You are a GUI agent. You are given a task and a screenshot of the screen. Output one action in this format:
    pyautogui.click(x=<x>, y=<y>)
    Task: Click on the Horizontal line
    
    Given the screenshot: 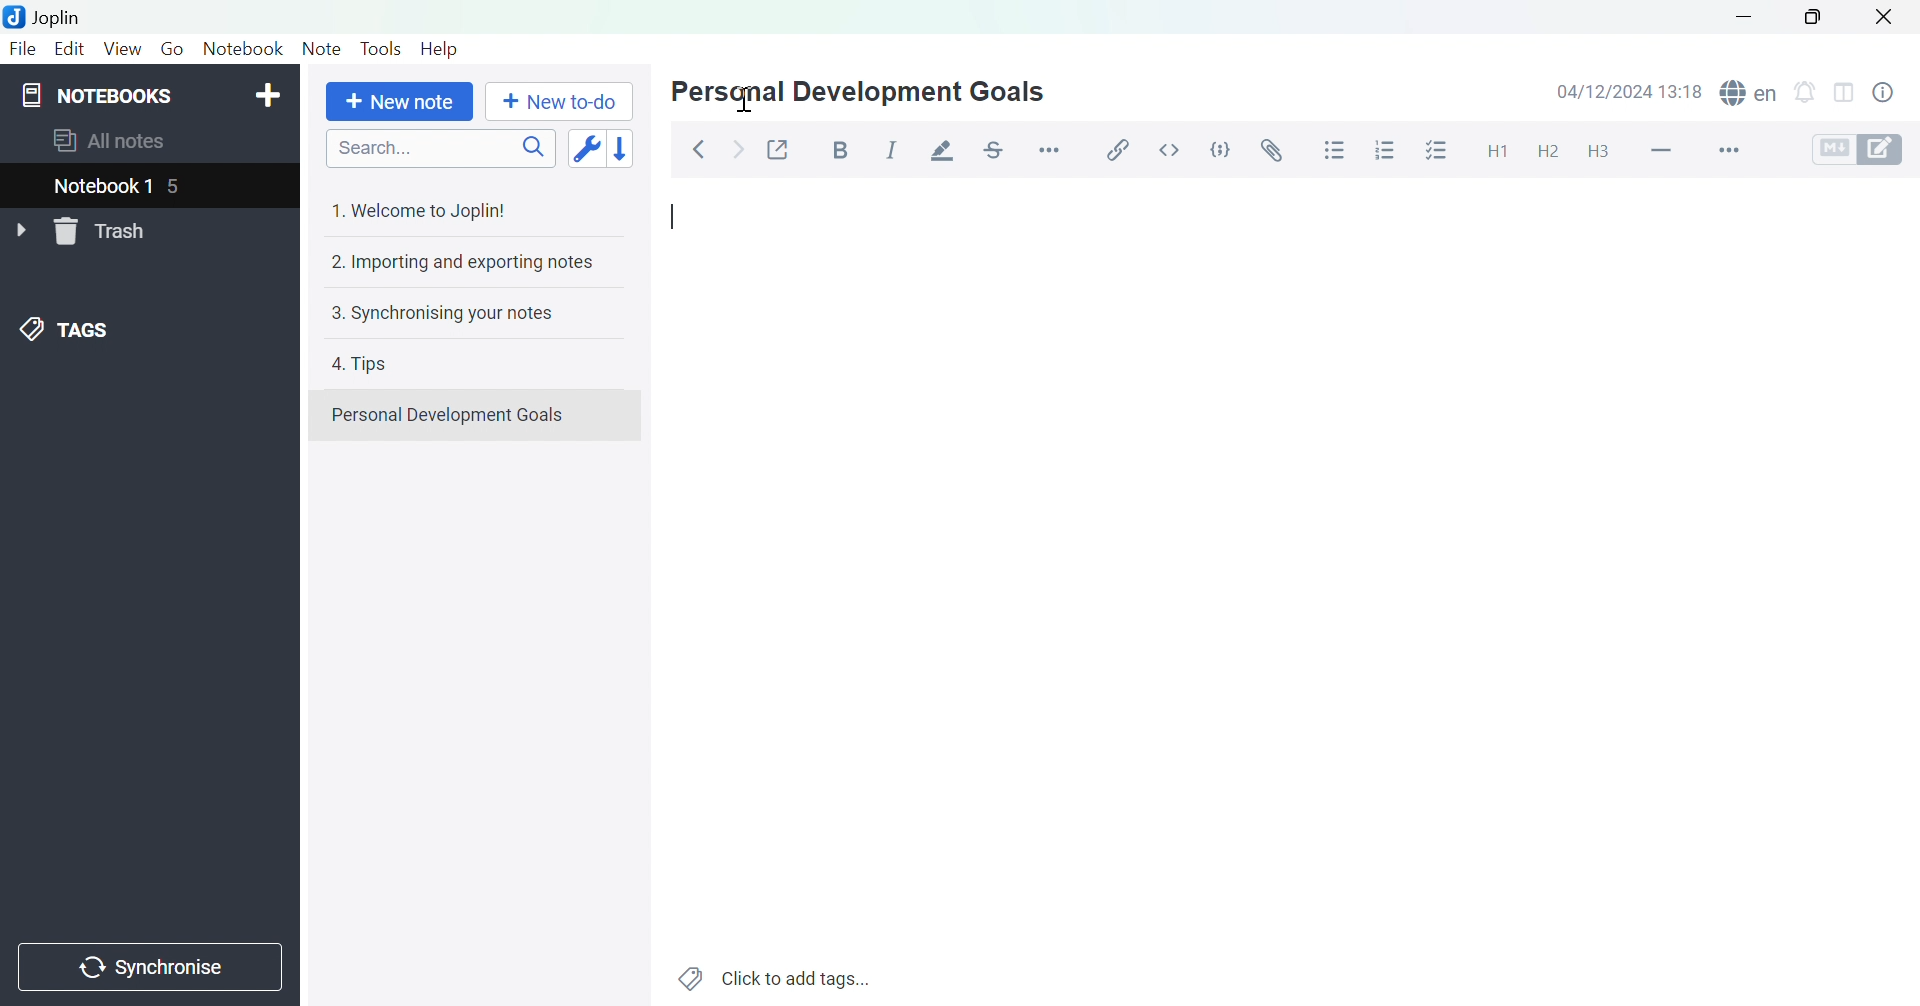 What is the action you would take?
    pyautogui.click(x=1661, y=150)
    